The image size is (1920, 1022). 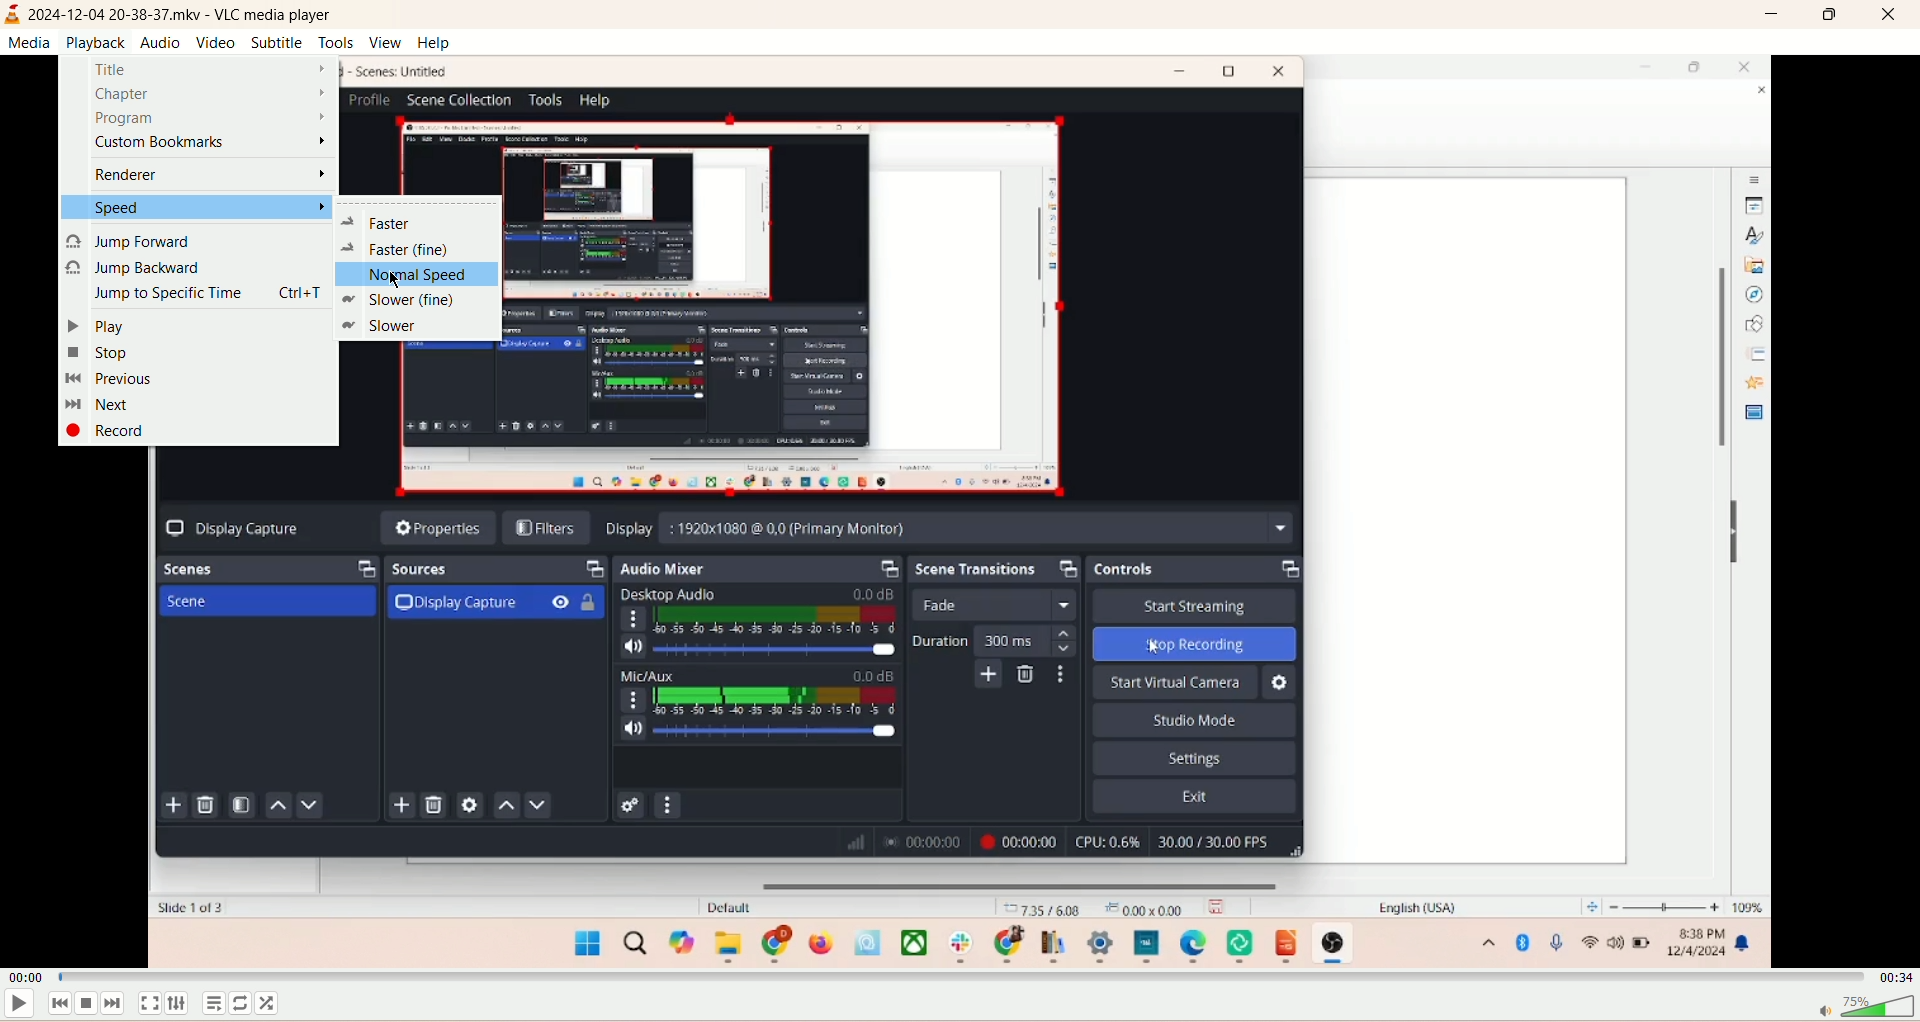 I want to click on volume bar, so click(x=1862, y=1007).